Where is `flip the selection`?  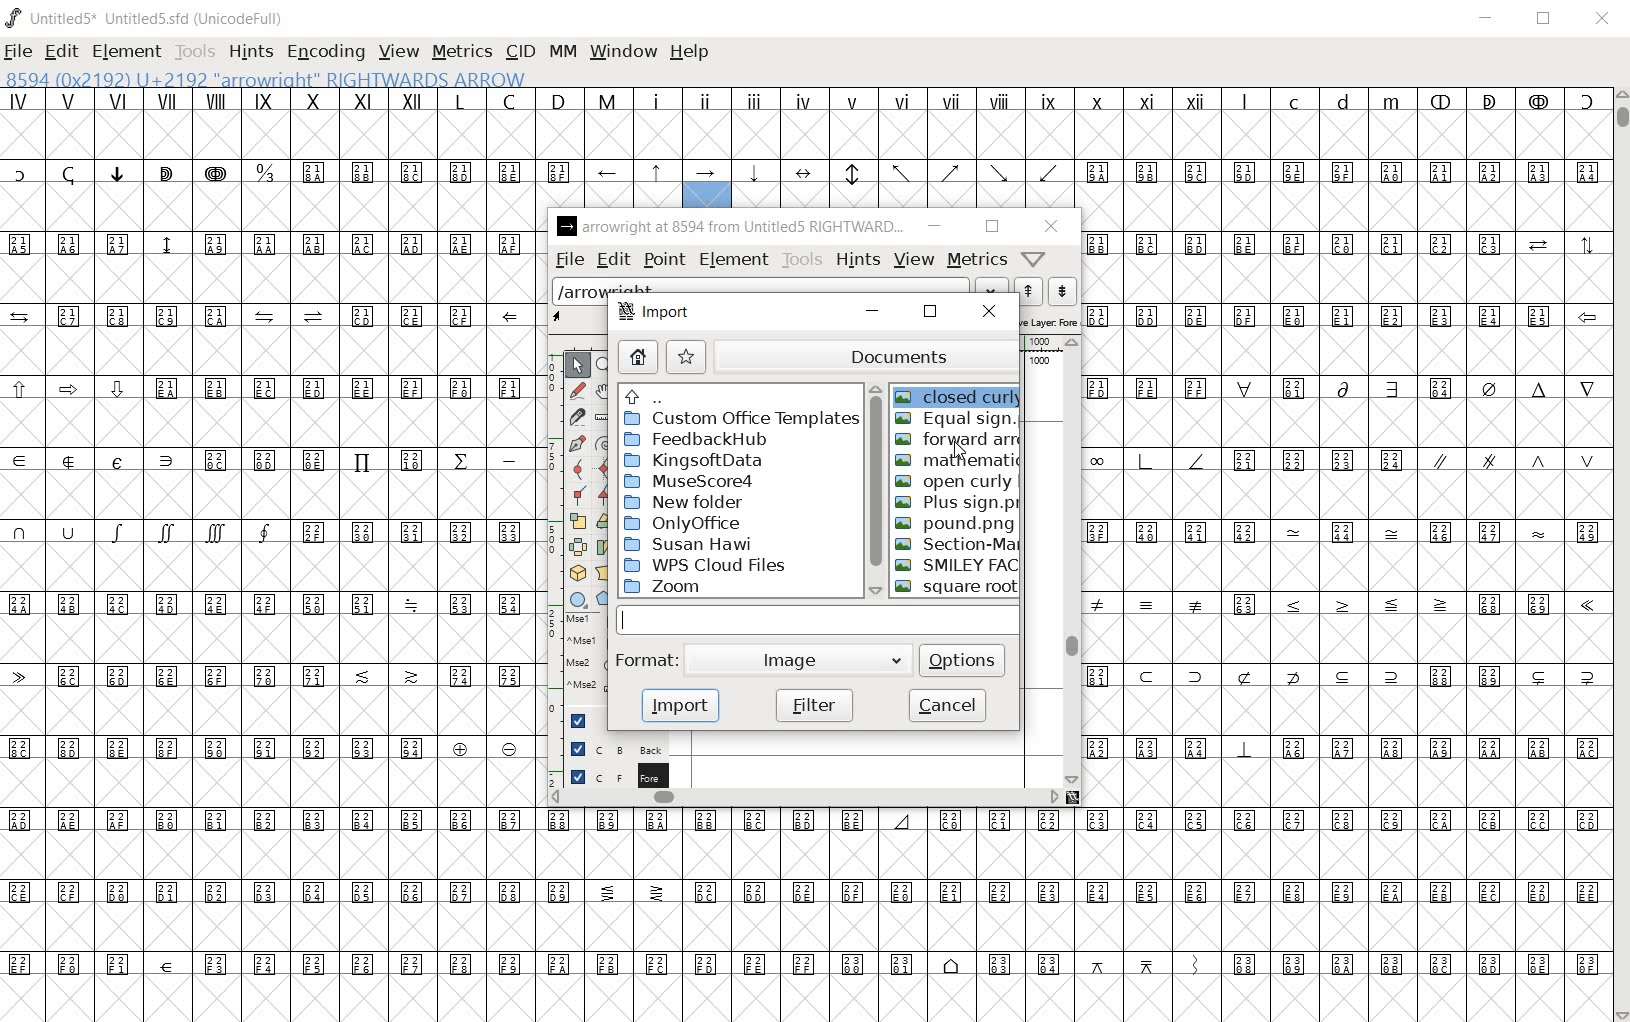 flip the selection is located at coordinates (578, 547).